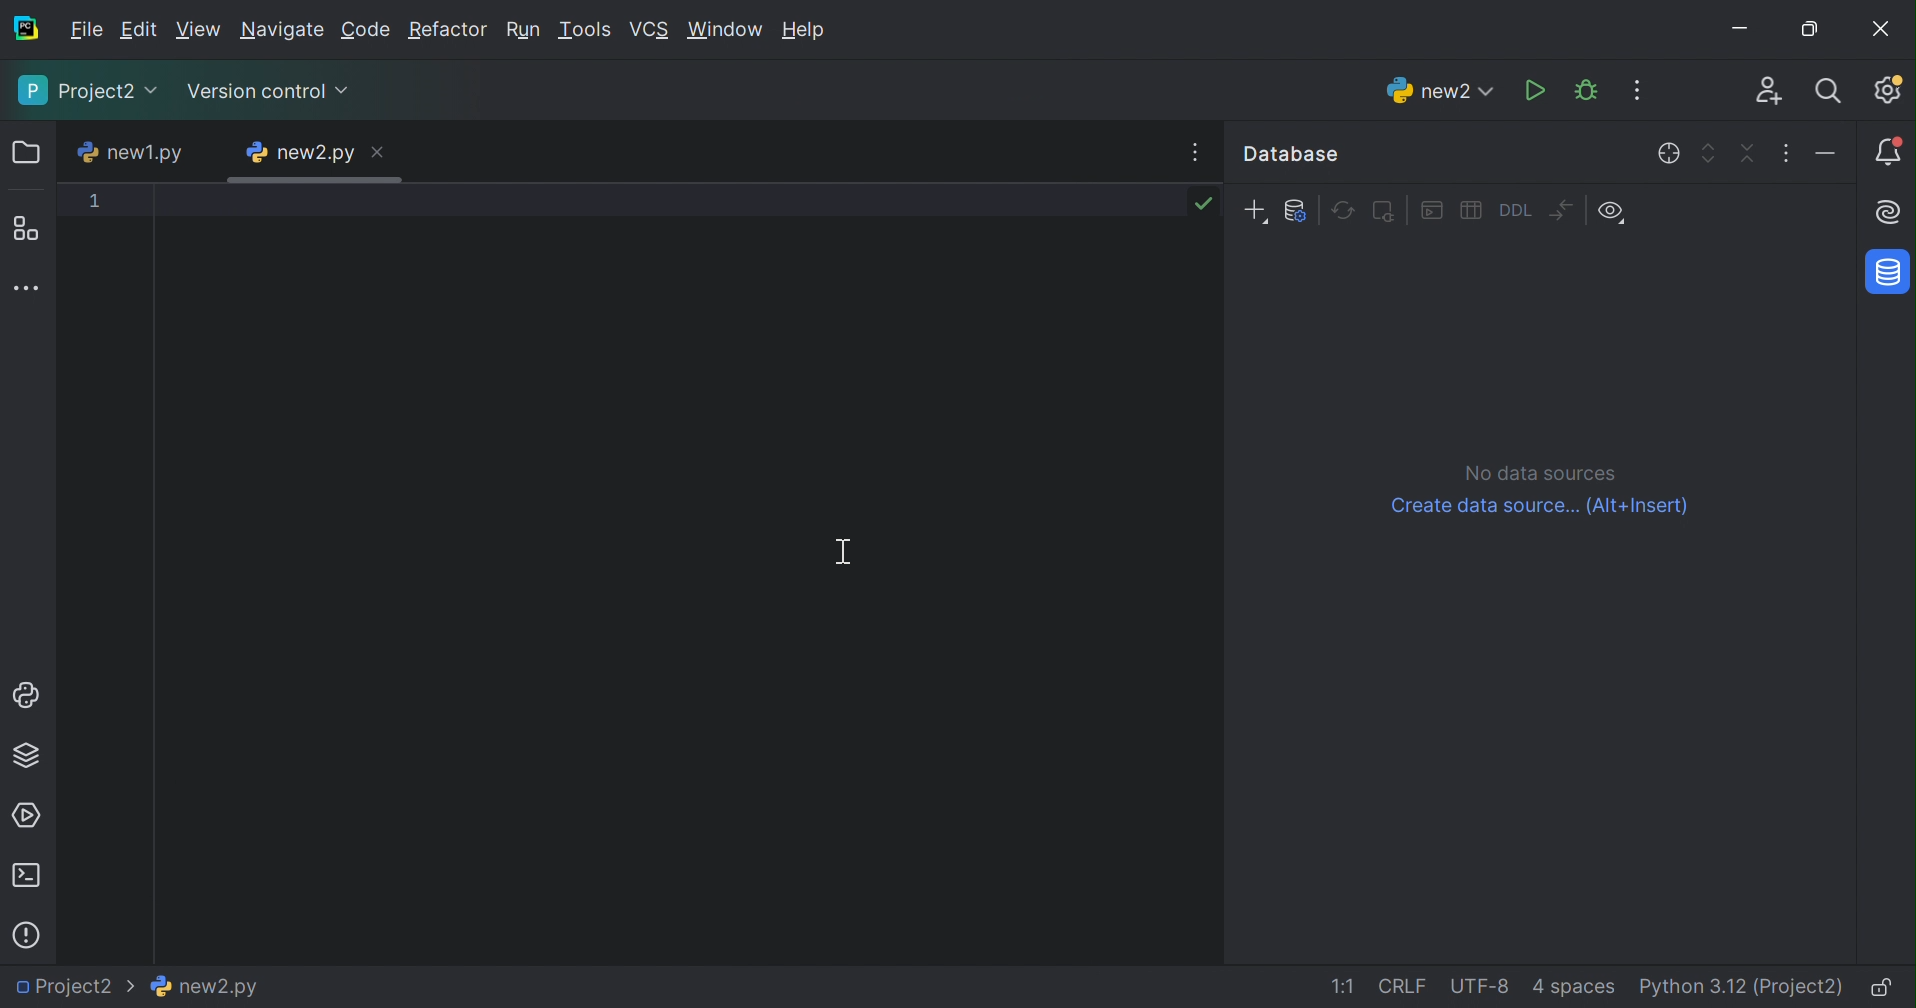 The height and width of the screenshot is (1008, 1916). I want to click on Window, so click(726, 31).